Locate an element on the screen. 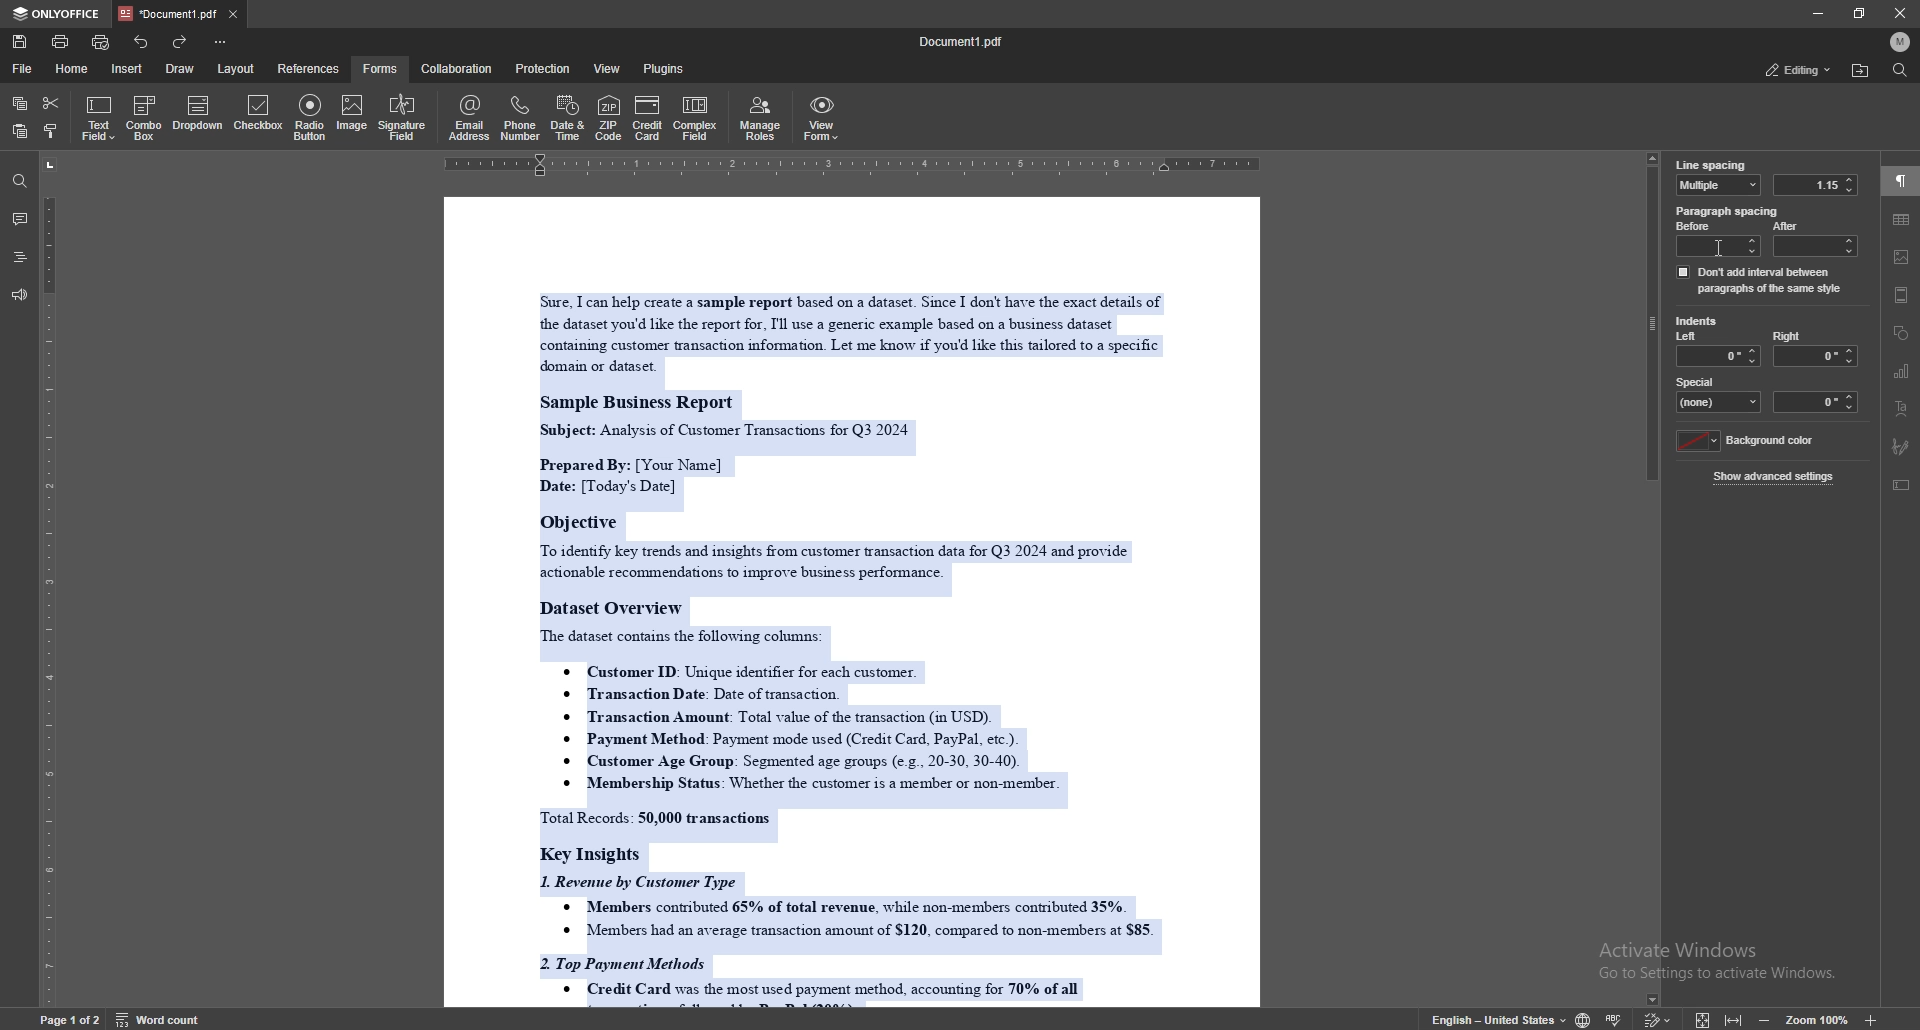 The image size is (1920, 1030). credit card is located at coordinates (648, 117).